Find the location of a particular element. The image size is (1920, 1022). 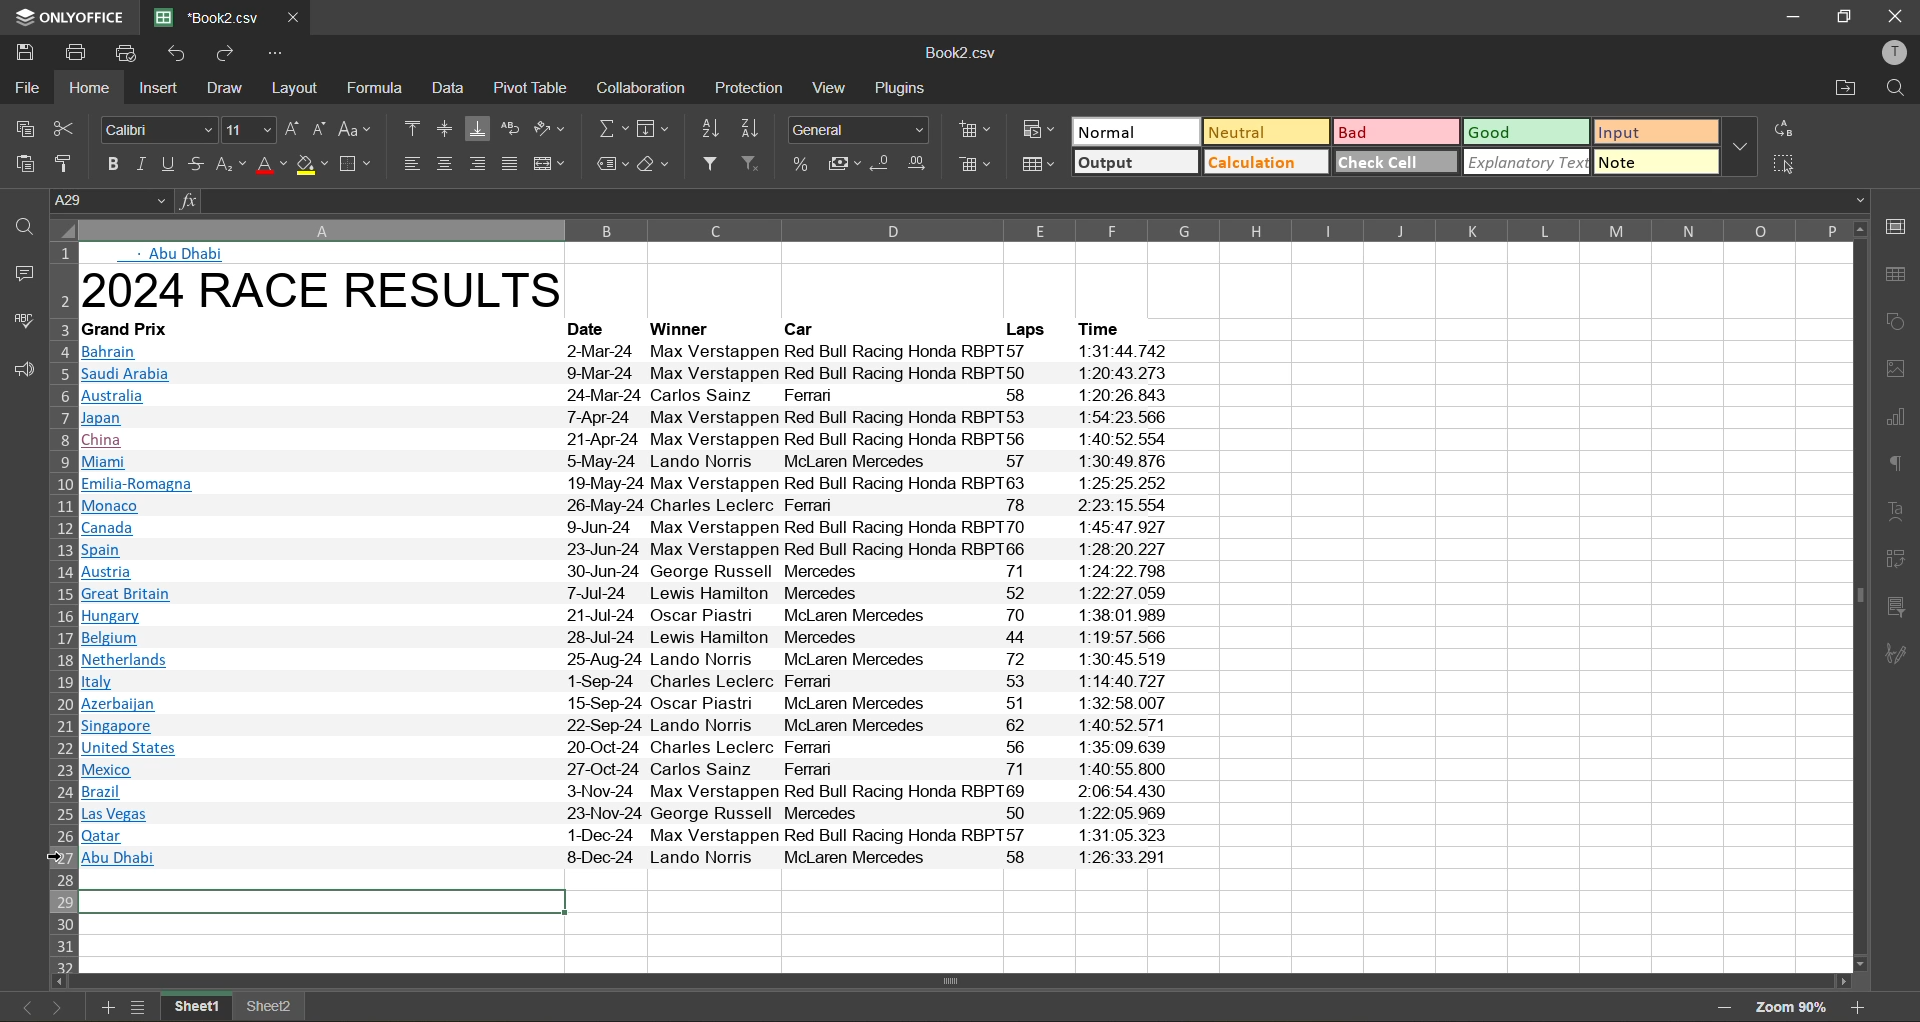

select all cells is located at coordinates (60, 231).